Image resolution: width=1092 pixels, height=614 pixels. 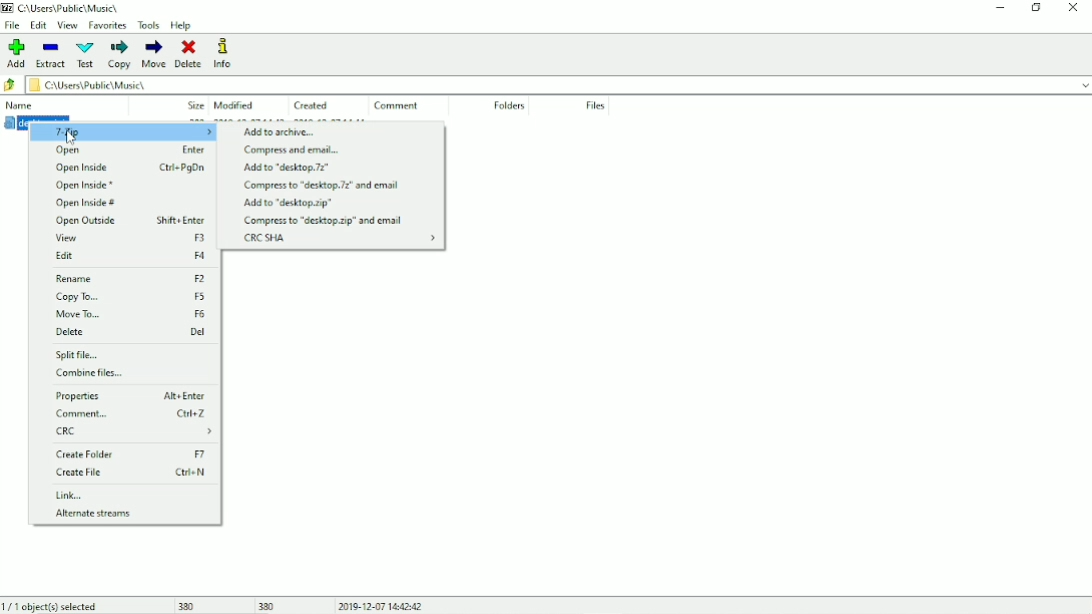 What do you see at coordinates (122, 135) in the screenshot?
I see `7-Zip ` at bounding box center [122, 135].